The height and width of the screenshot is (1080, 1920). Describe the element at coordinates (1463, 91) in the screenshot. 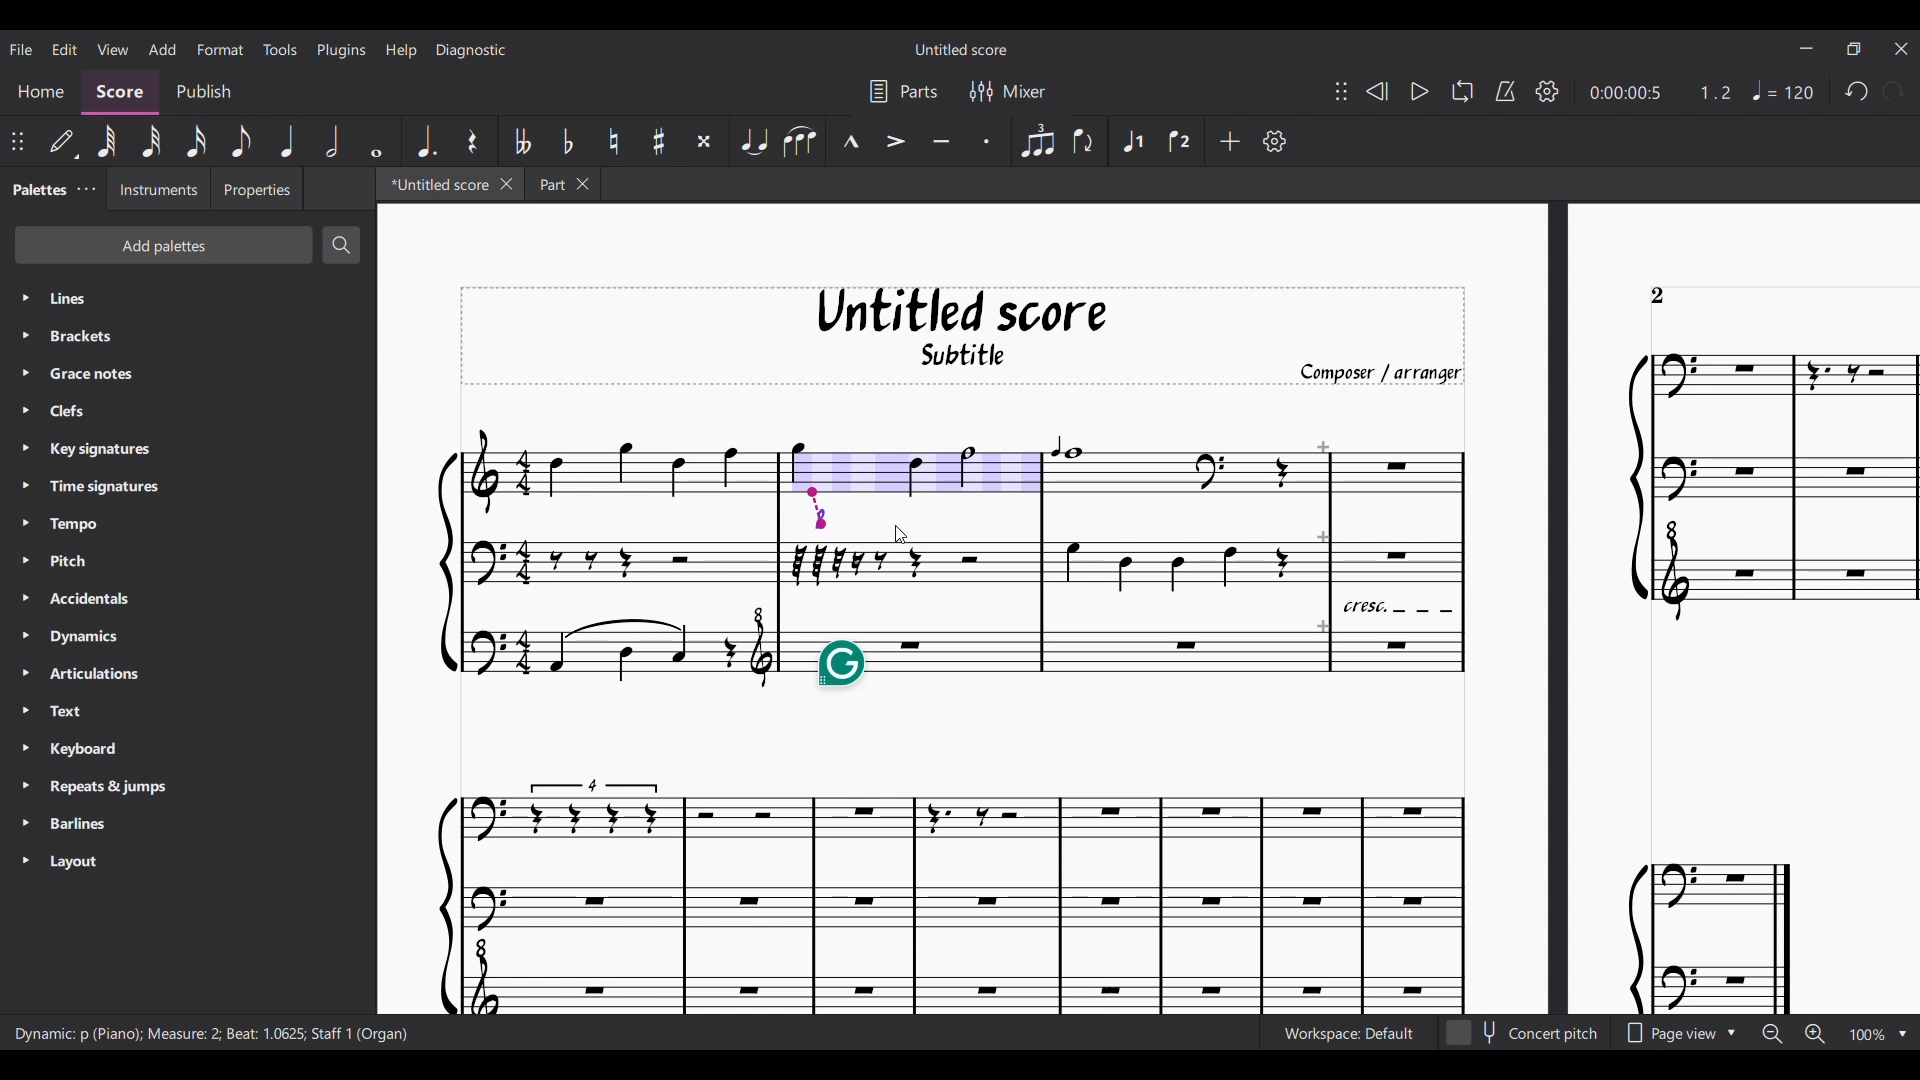

I see `Looping playback` at that location.